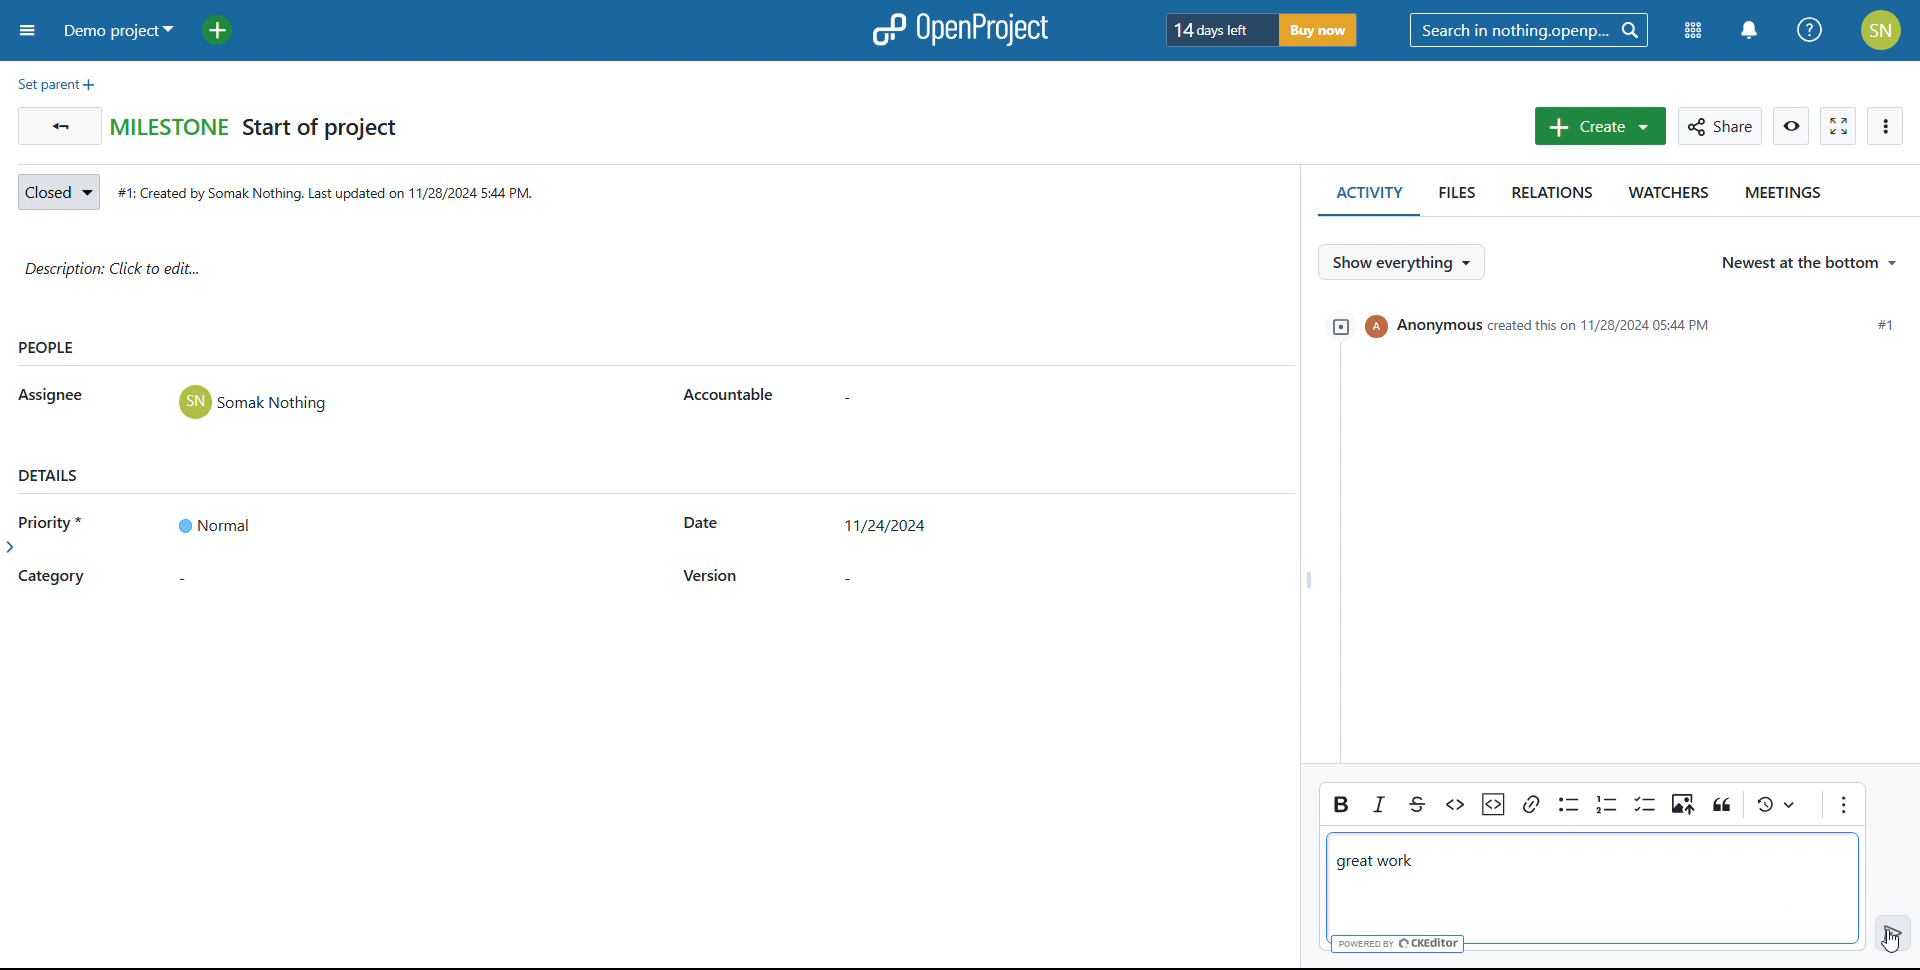 Image resolution: width=1920 pixels, height=970 pixels. What do you see at coordinates (1606, 804) in the screenshot?
I see `number list` at bounding box center [1606, 804].